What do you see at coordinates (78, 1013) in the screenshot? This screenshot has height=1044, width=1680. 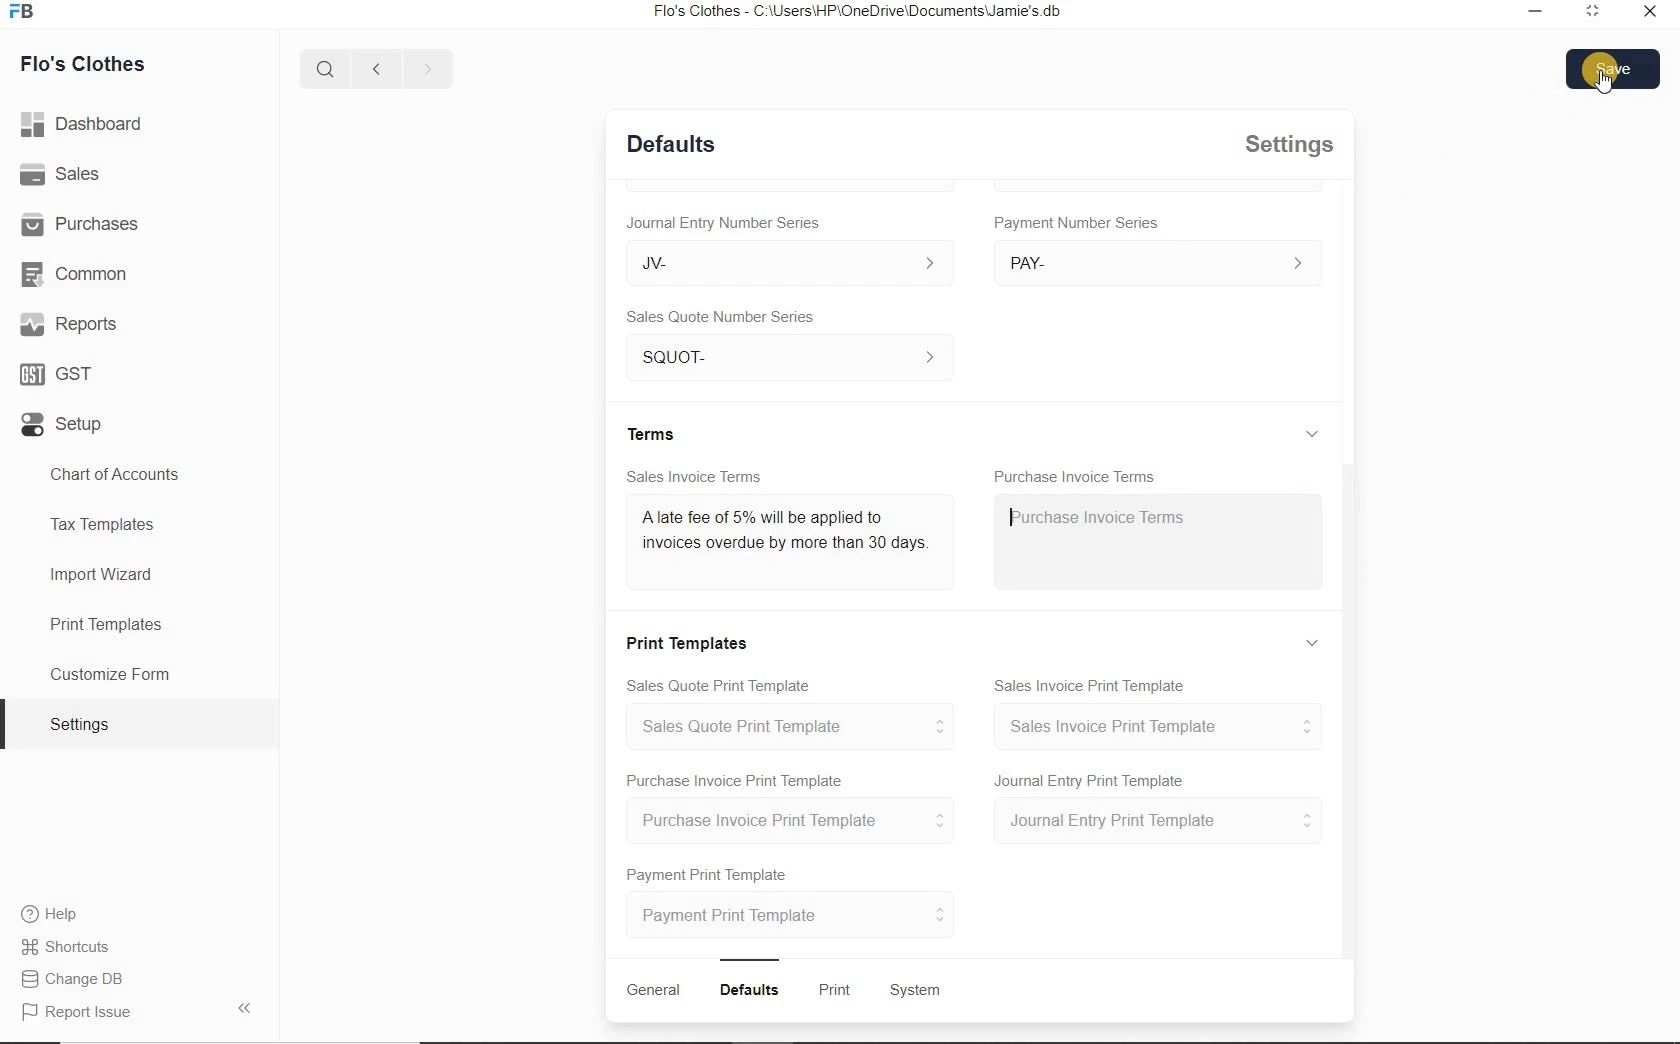 I see `Report issue` at bounding box center [78, 1013].